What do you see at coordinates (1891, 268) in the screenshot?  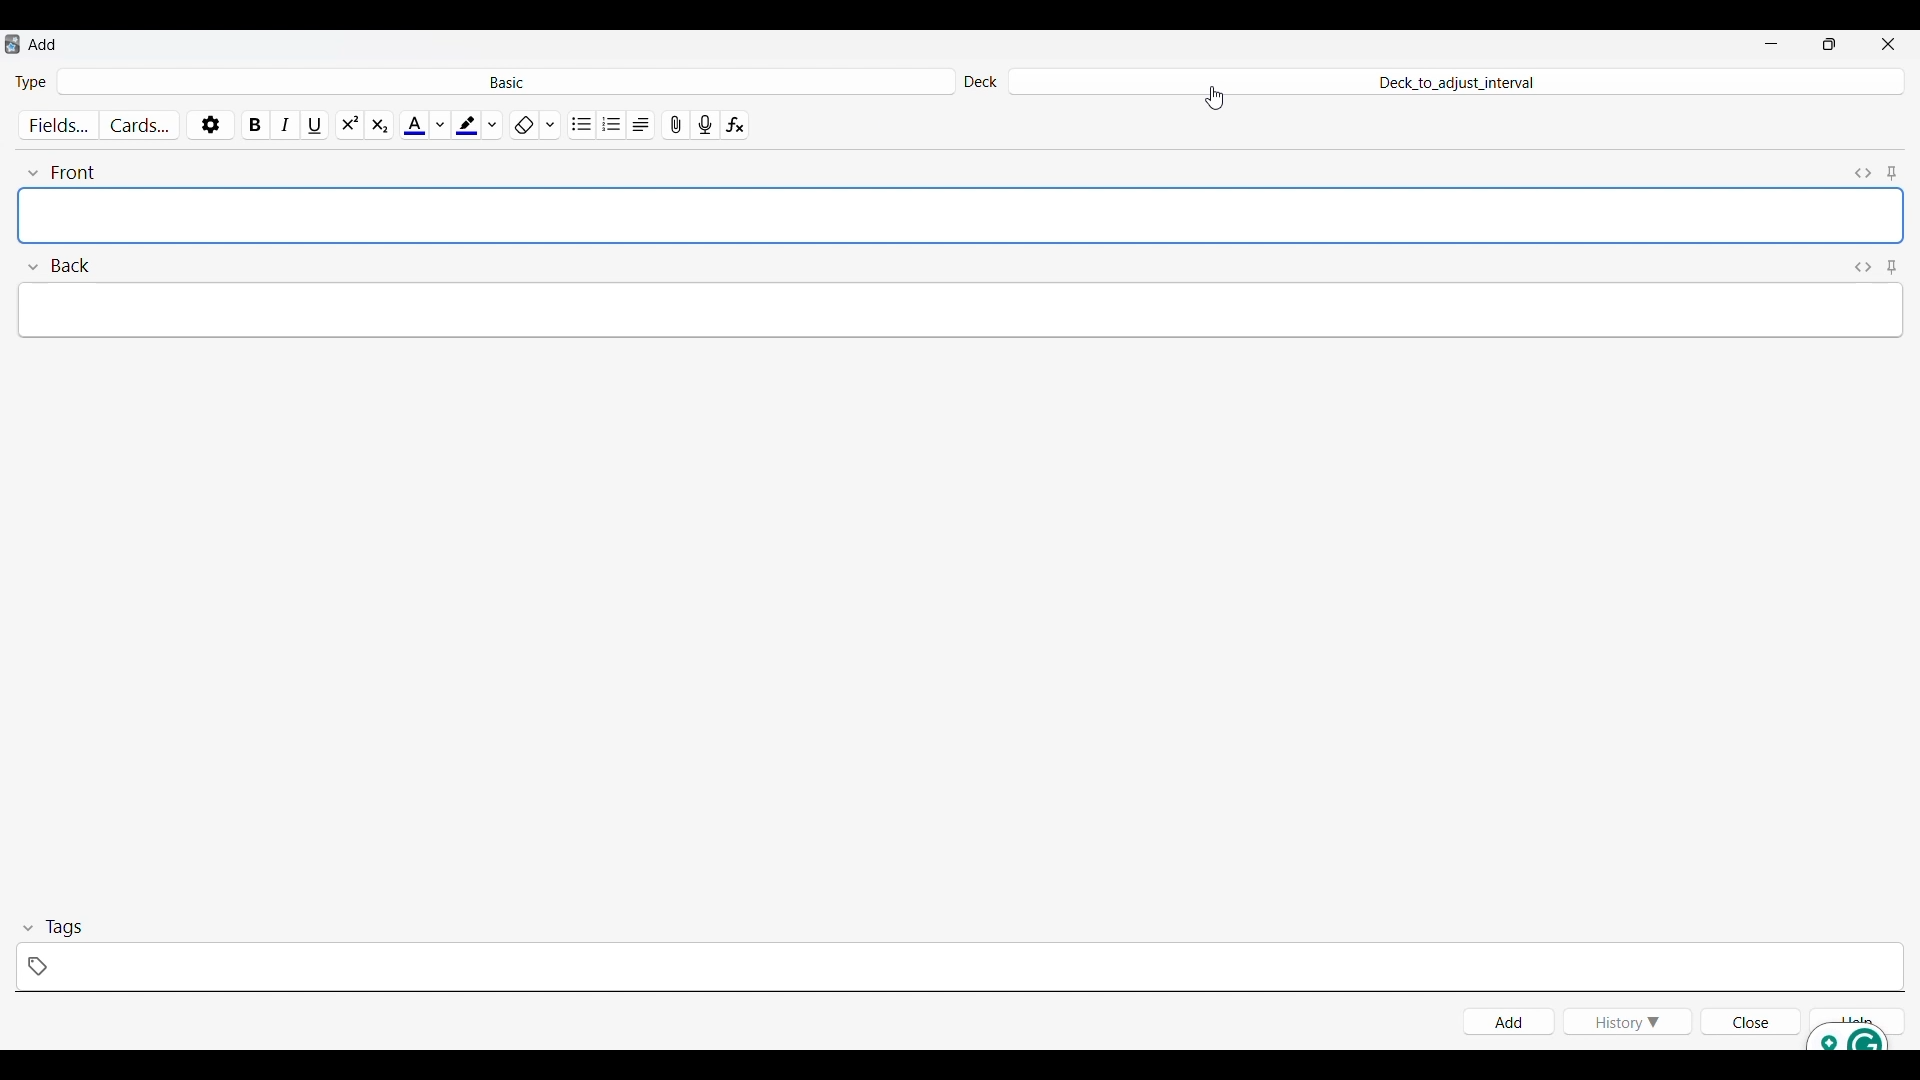 I see `Toggle sticky` at bounding box center [1891, 268].